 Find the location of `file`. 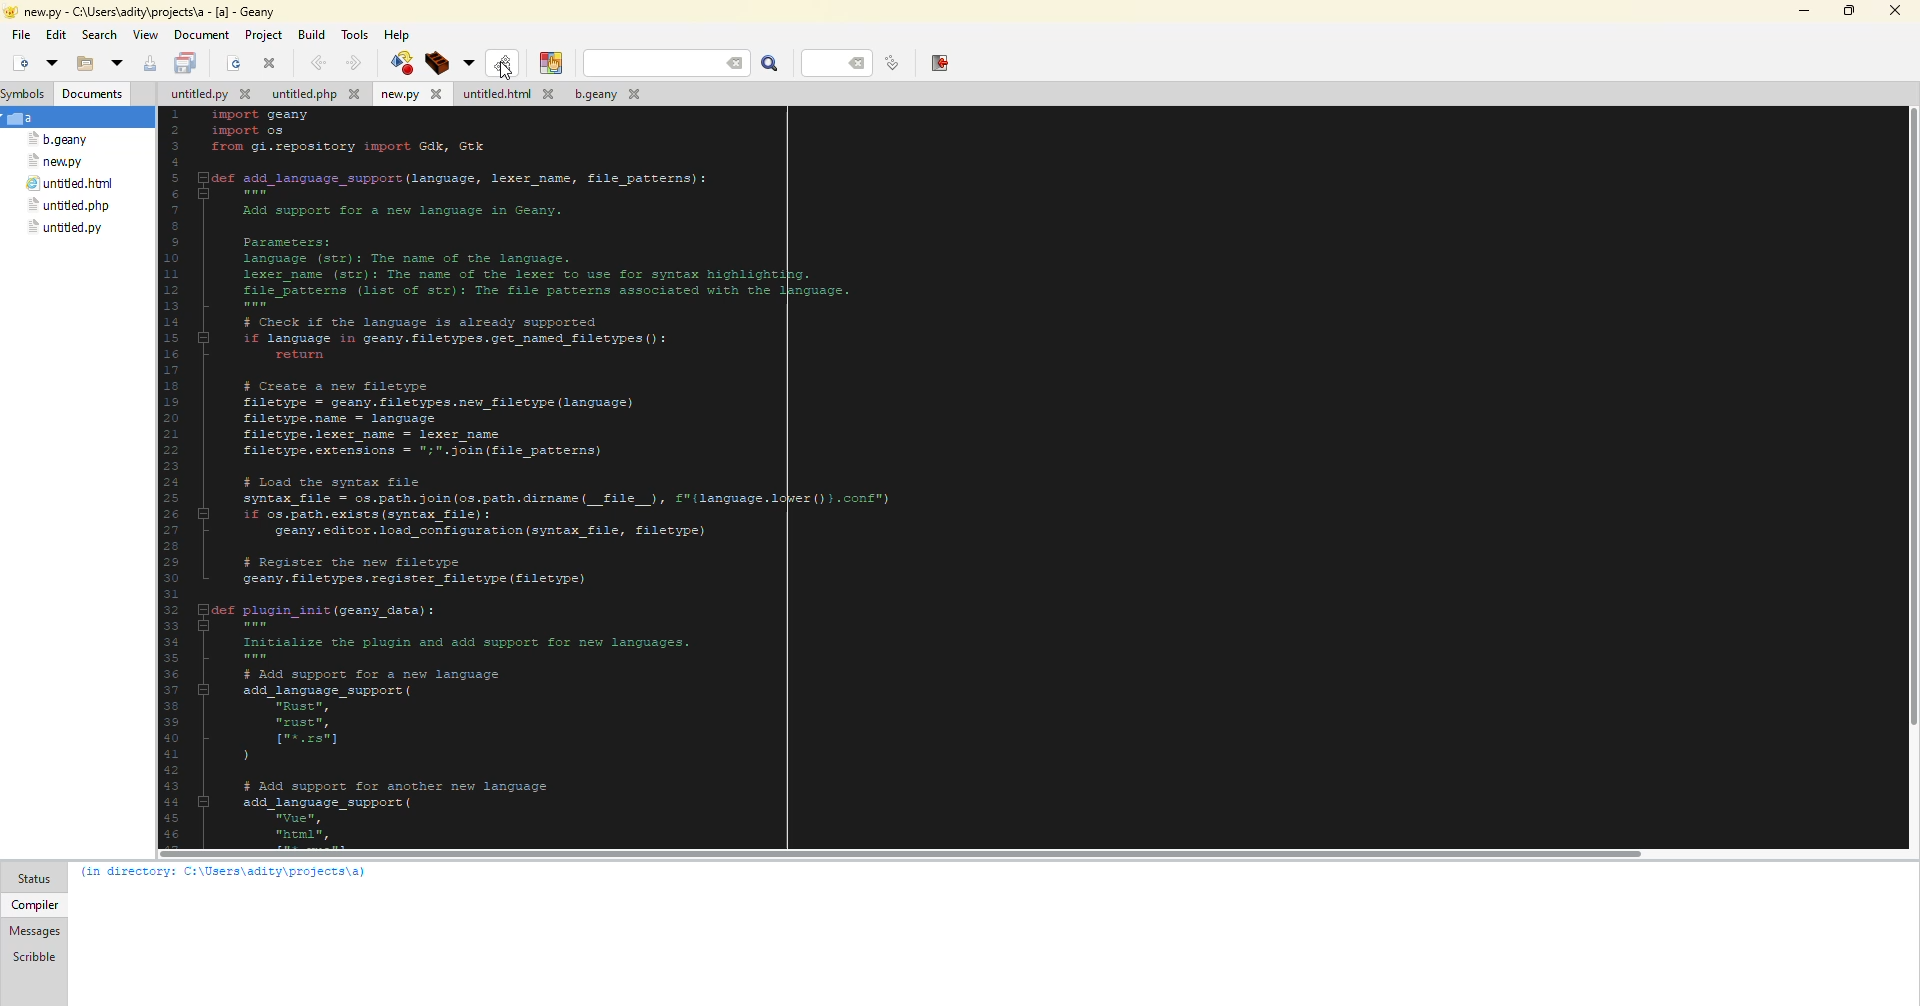

file is located at coordinates (313, 95).